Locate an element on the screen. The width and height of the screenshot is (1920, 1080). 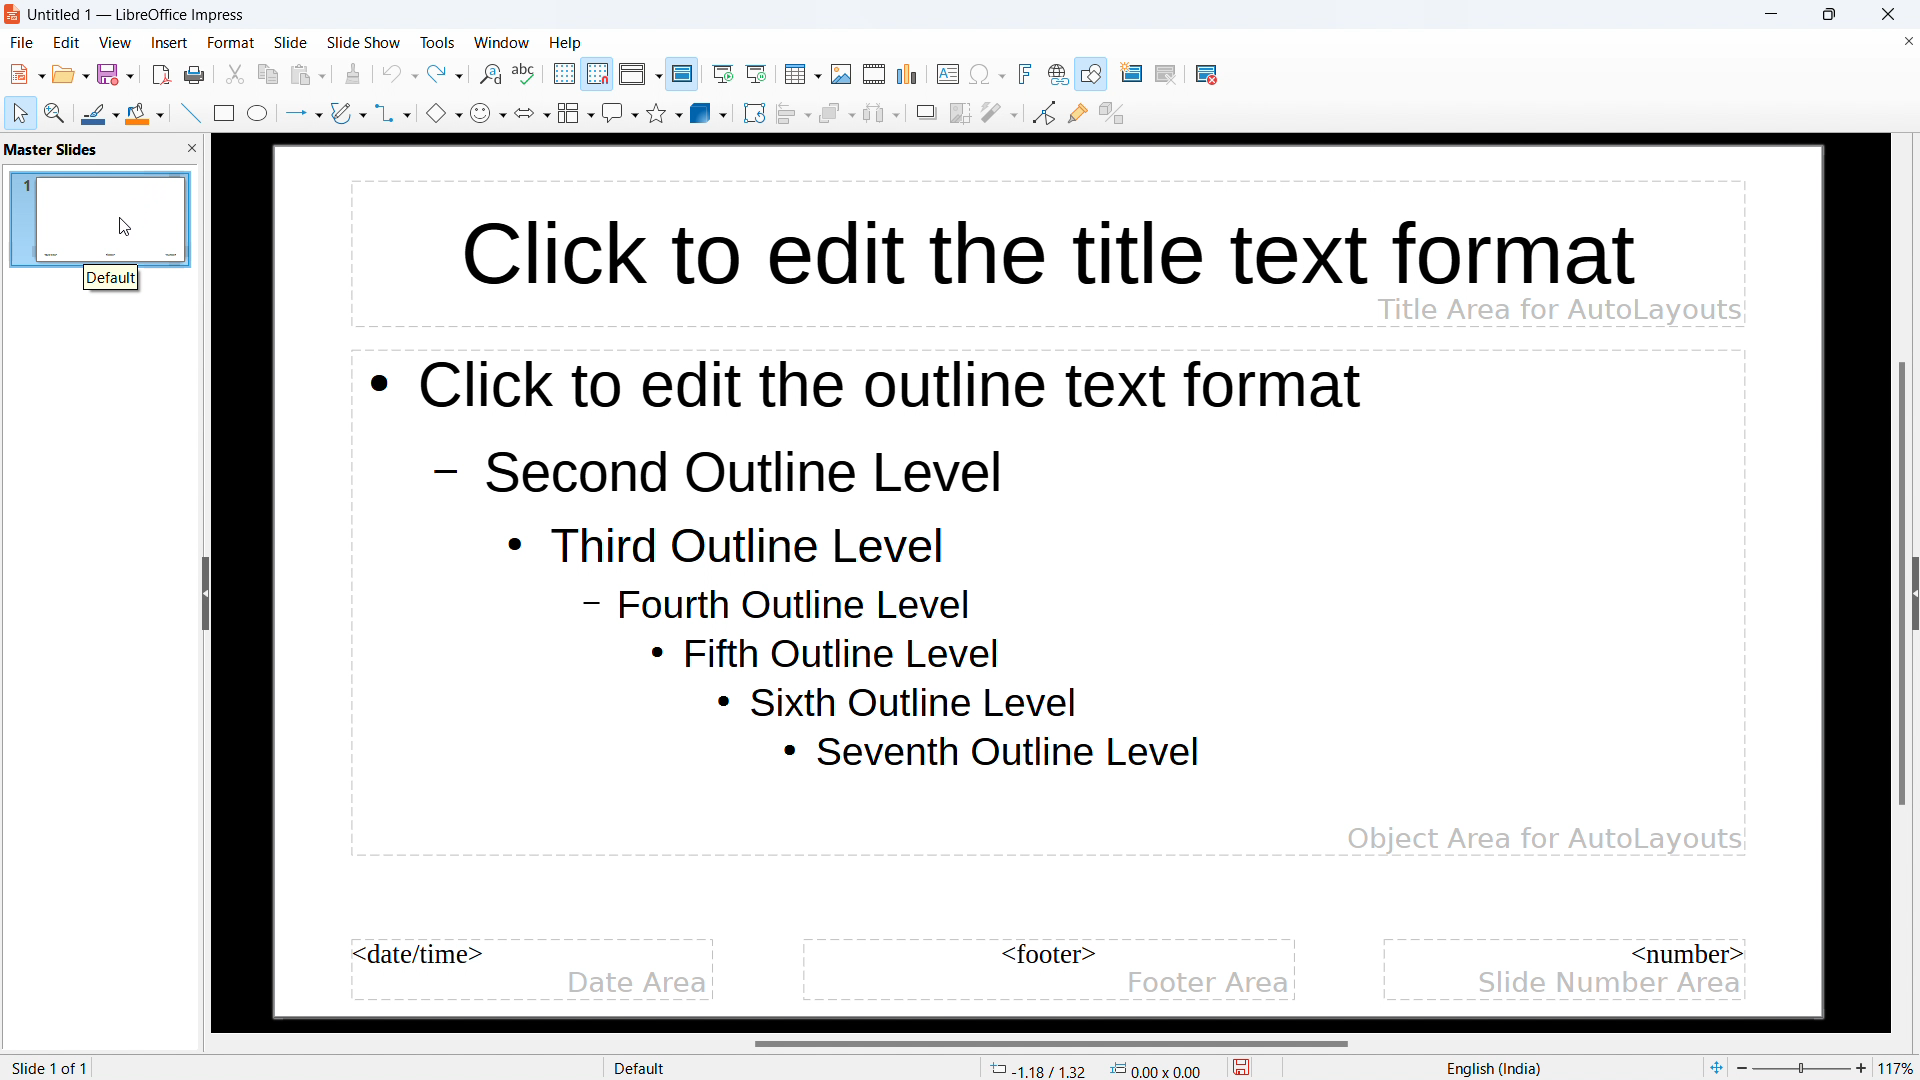
dimensions is located at coordinates (1157, 1069).